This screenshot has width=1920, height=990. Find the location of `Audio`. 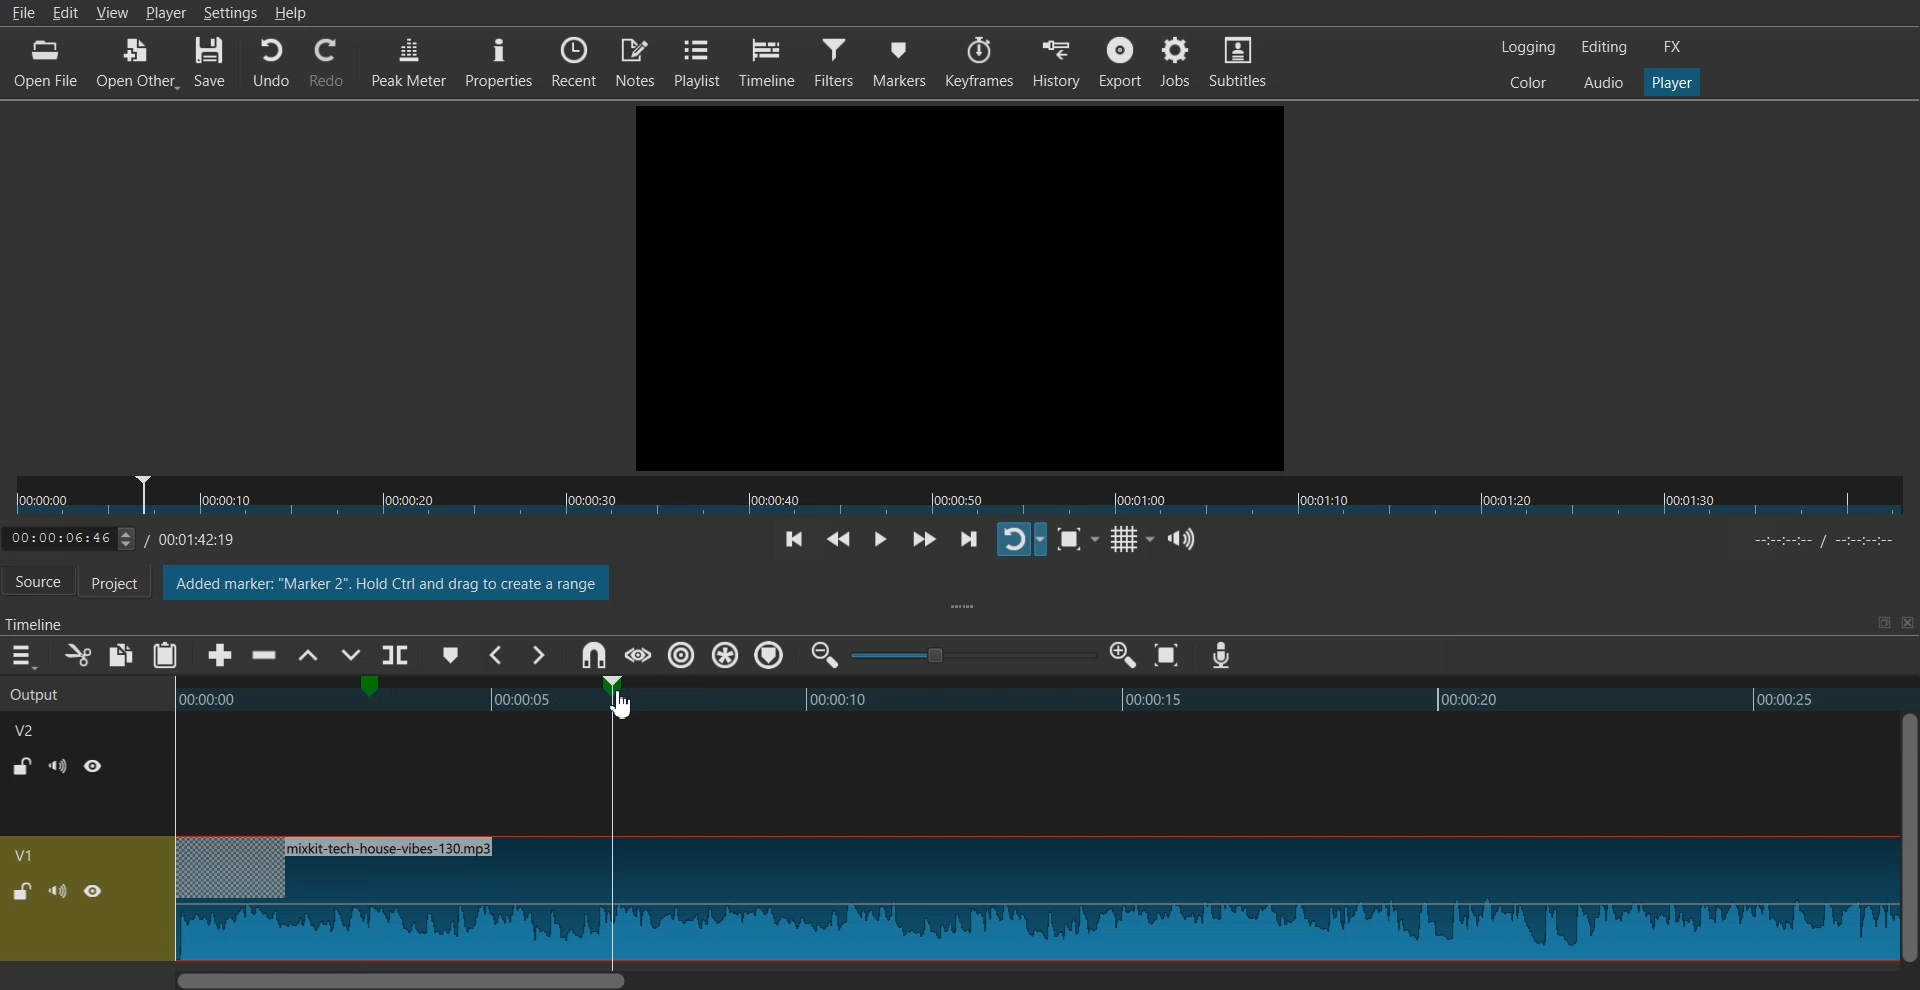

Audio is located at coordinates (1603, 81).